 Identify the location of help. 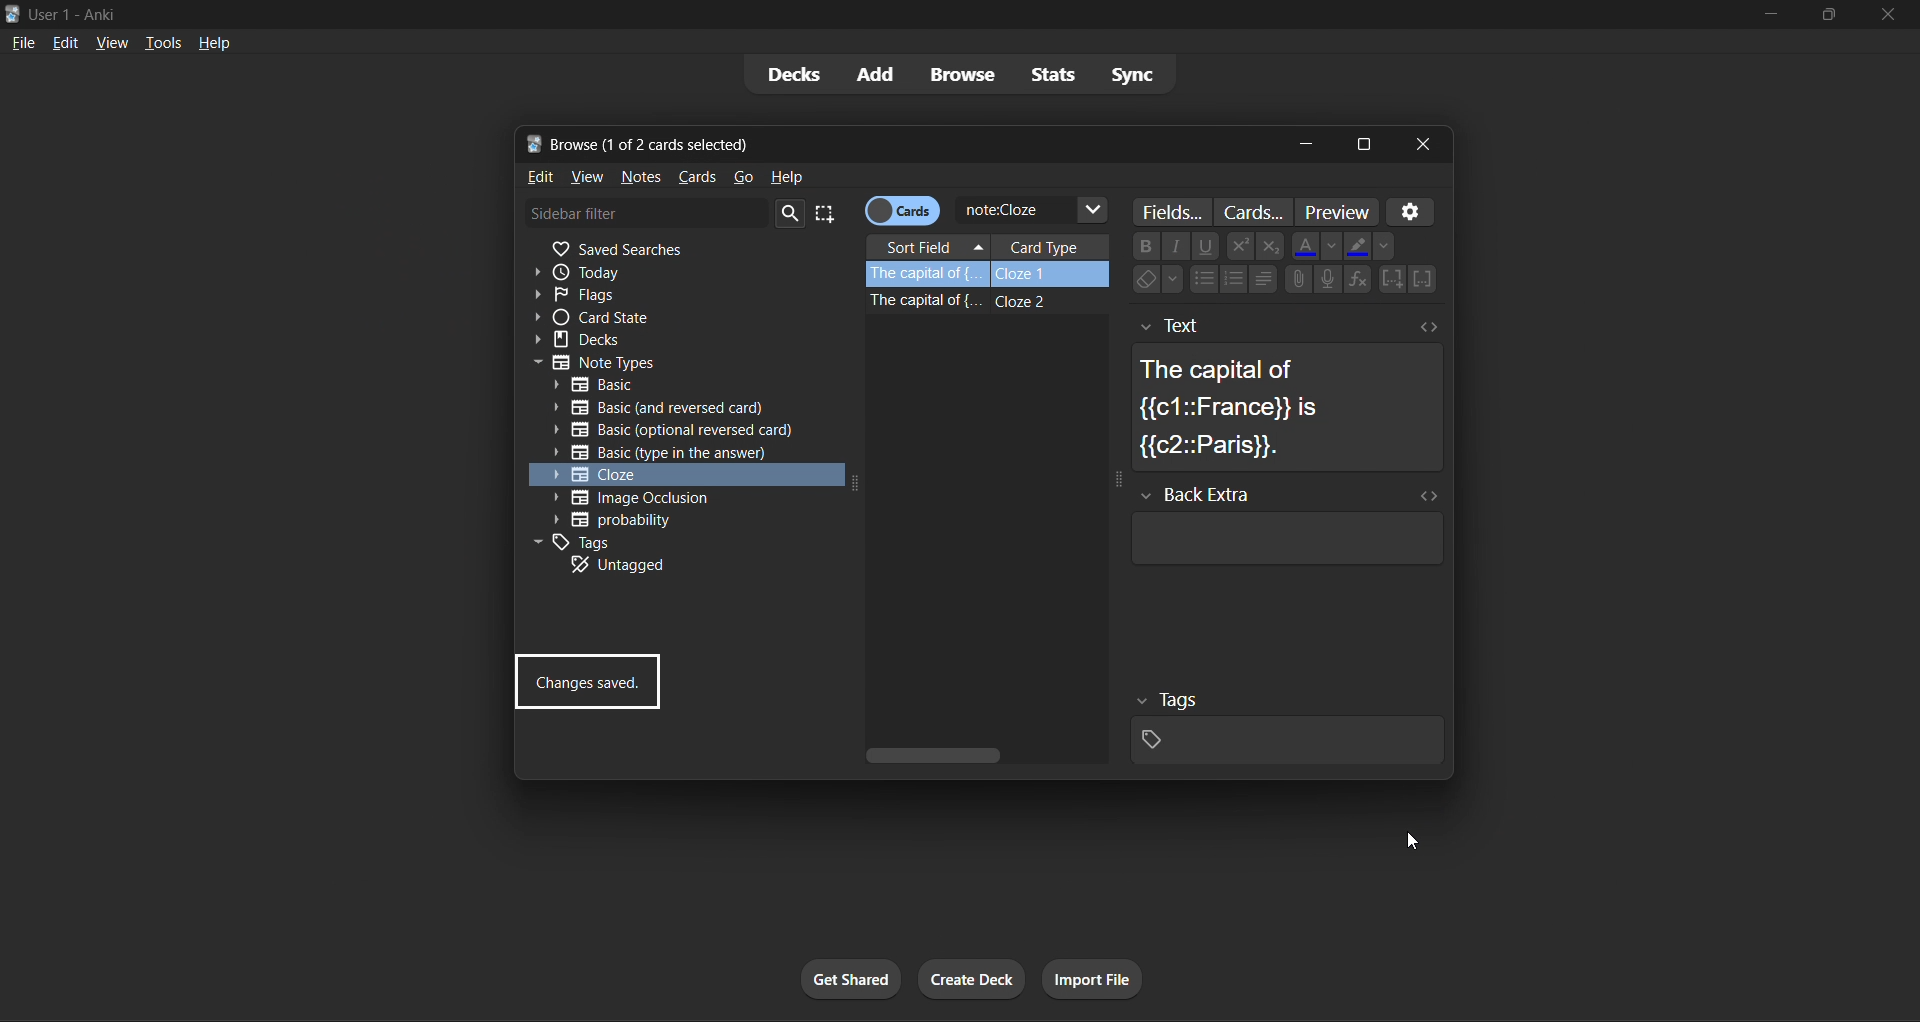
(788, 175).